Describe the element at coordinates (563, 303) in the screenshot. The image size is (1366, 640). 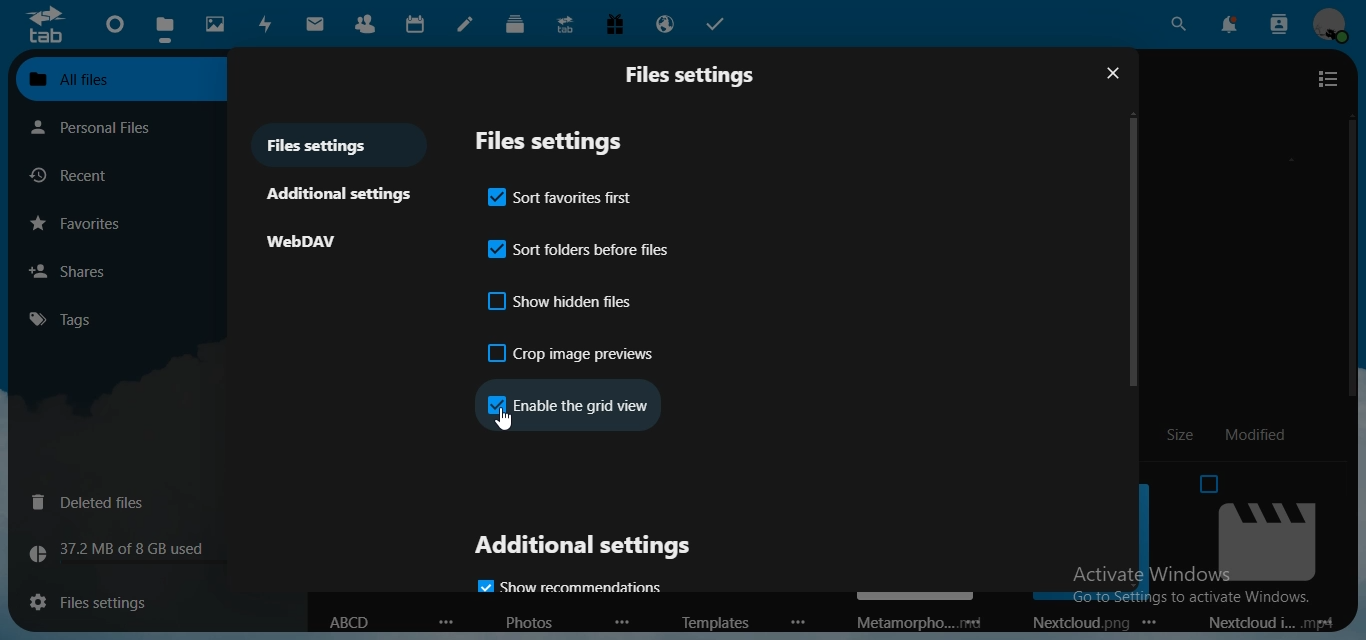
I see `show hidden files` at that location.